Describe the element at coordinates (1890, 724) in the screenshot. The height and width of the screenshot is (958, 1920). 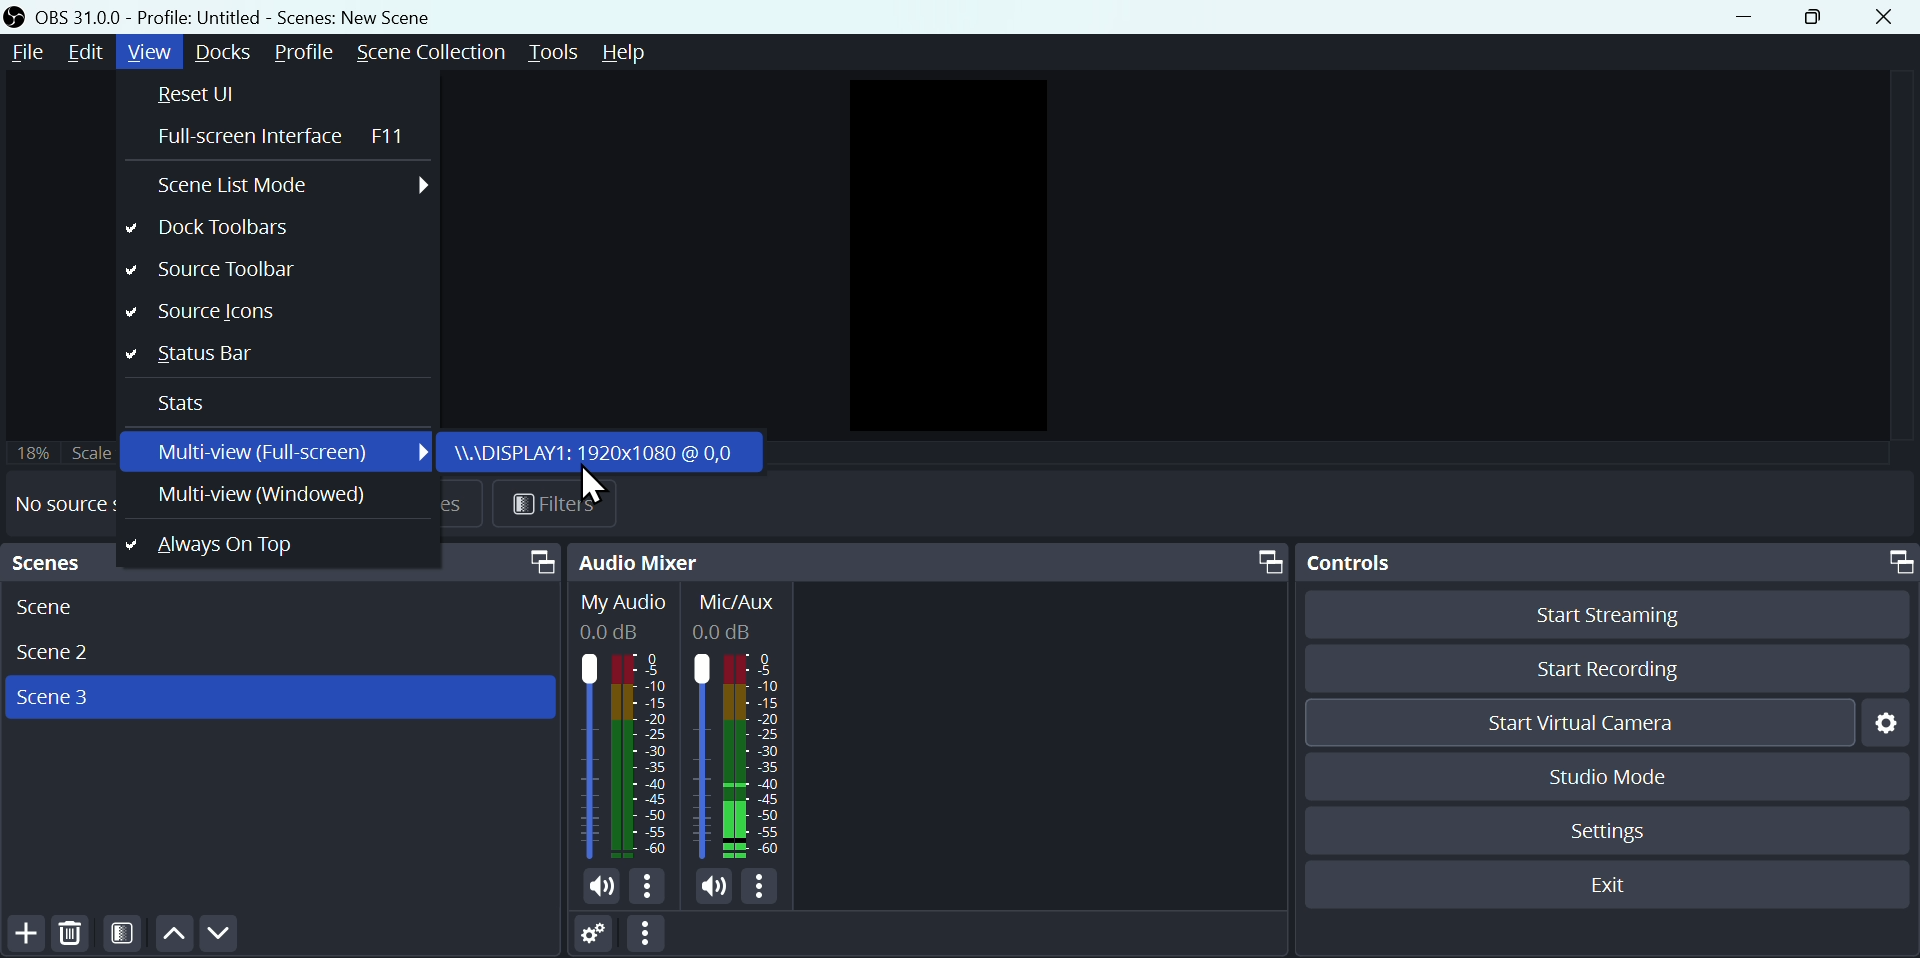
I see `Settings` at that location.